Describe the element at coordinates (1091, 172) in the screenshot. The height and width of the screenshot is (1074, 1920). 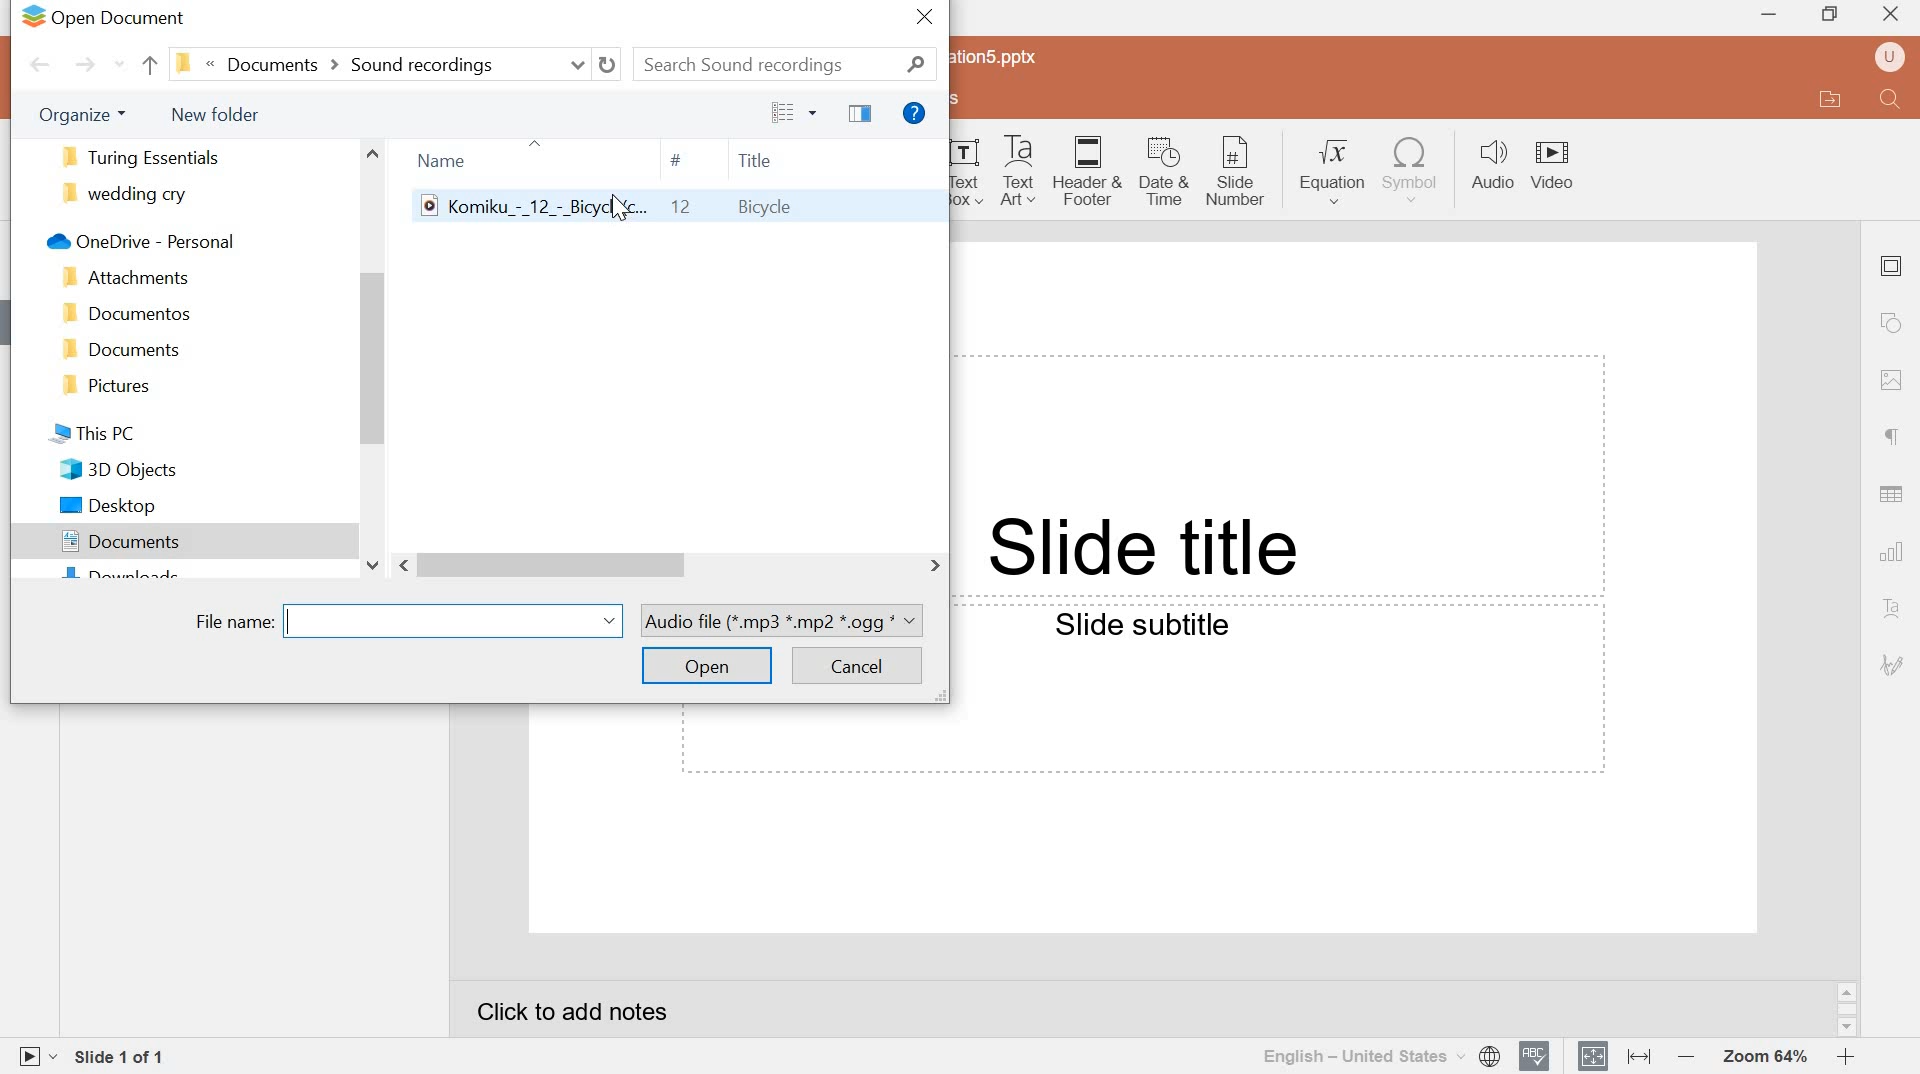
I see `Header & Footer` at that location.